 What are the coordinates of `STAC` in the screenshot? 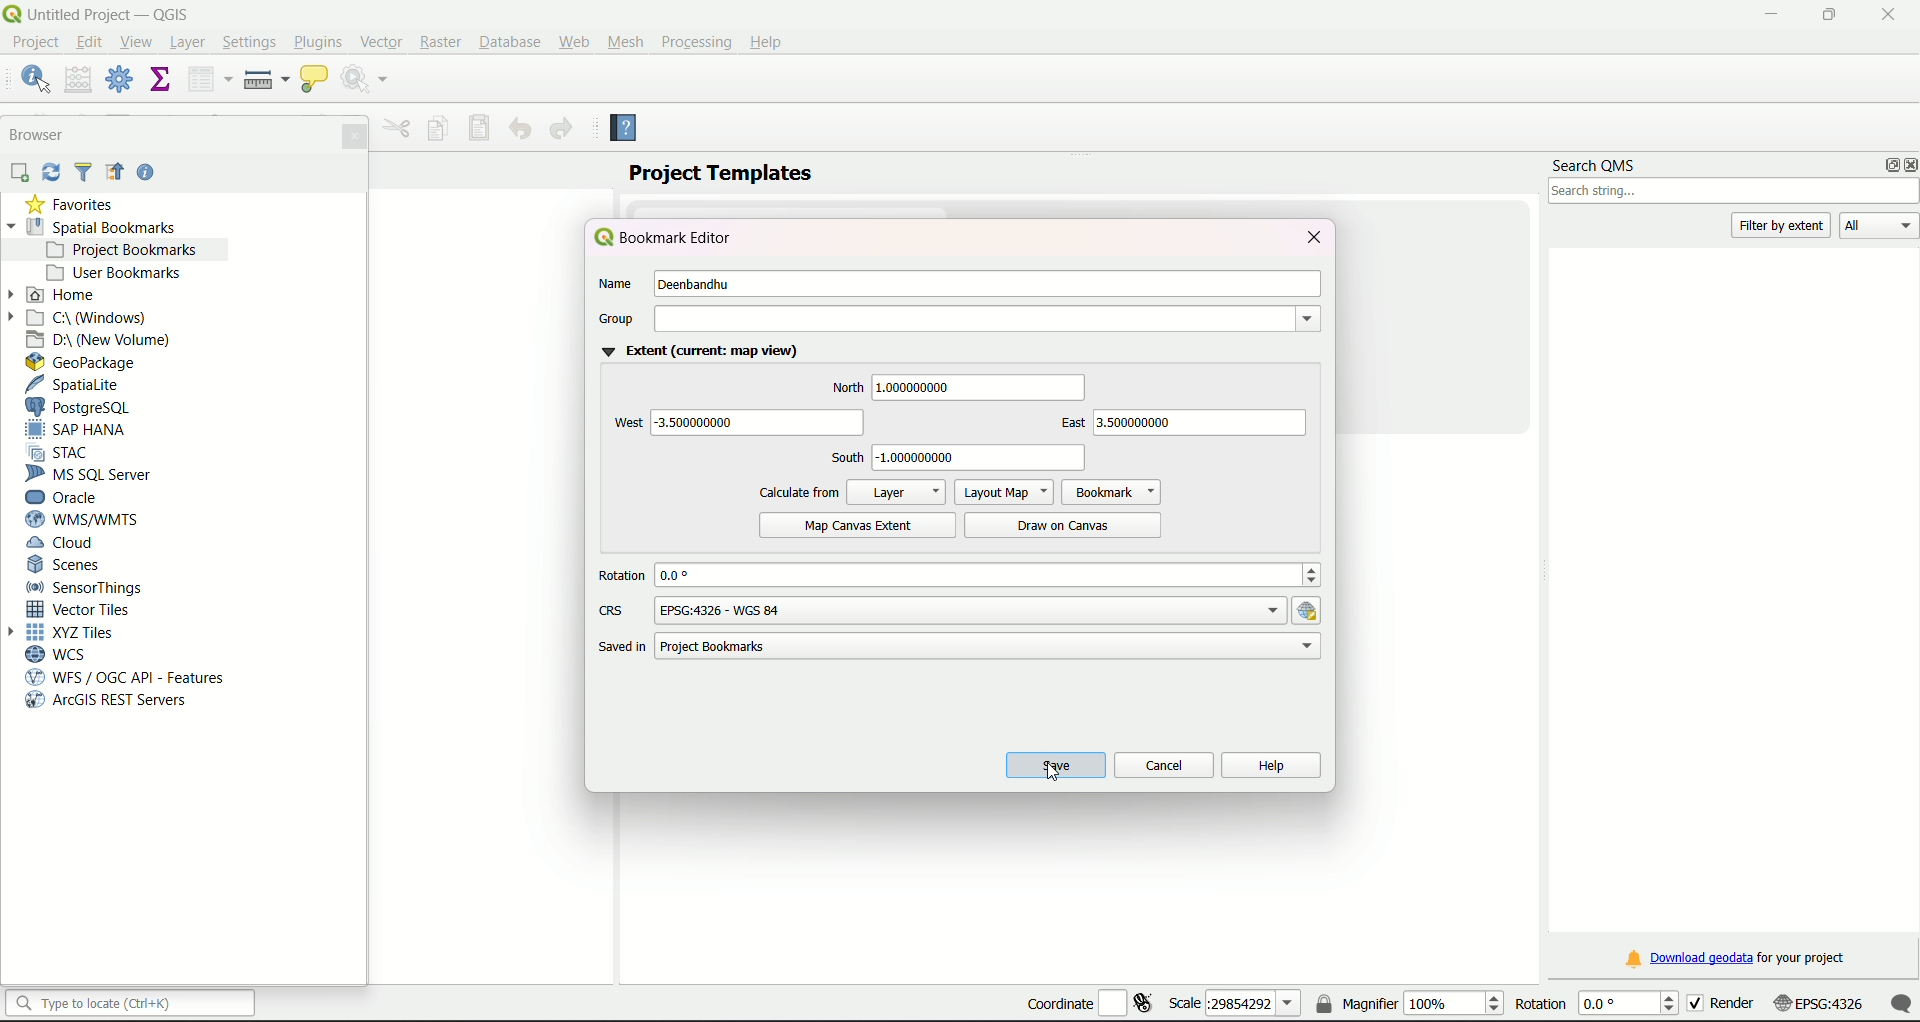 It's located at (63, 452).